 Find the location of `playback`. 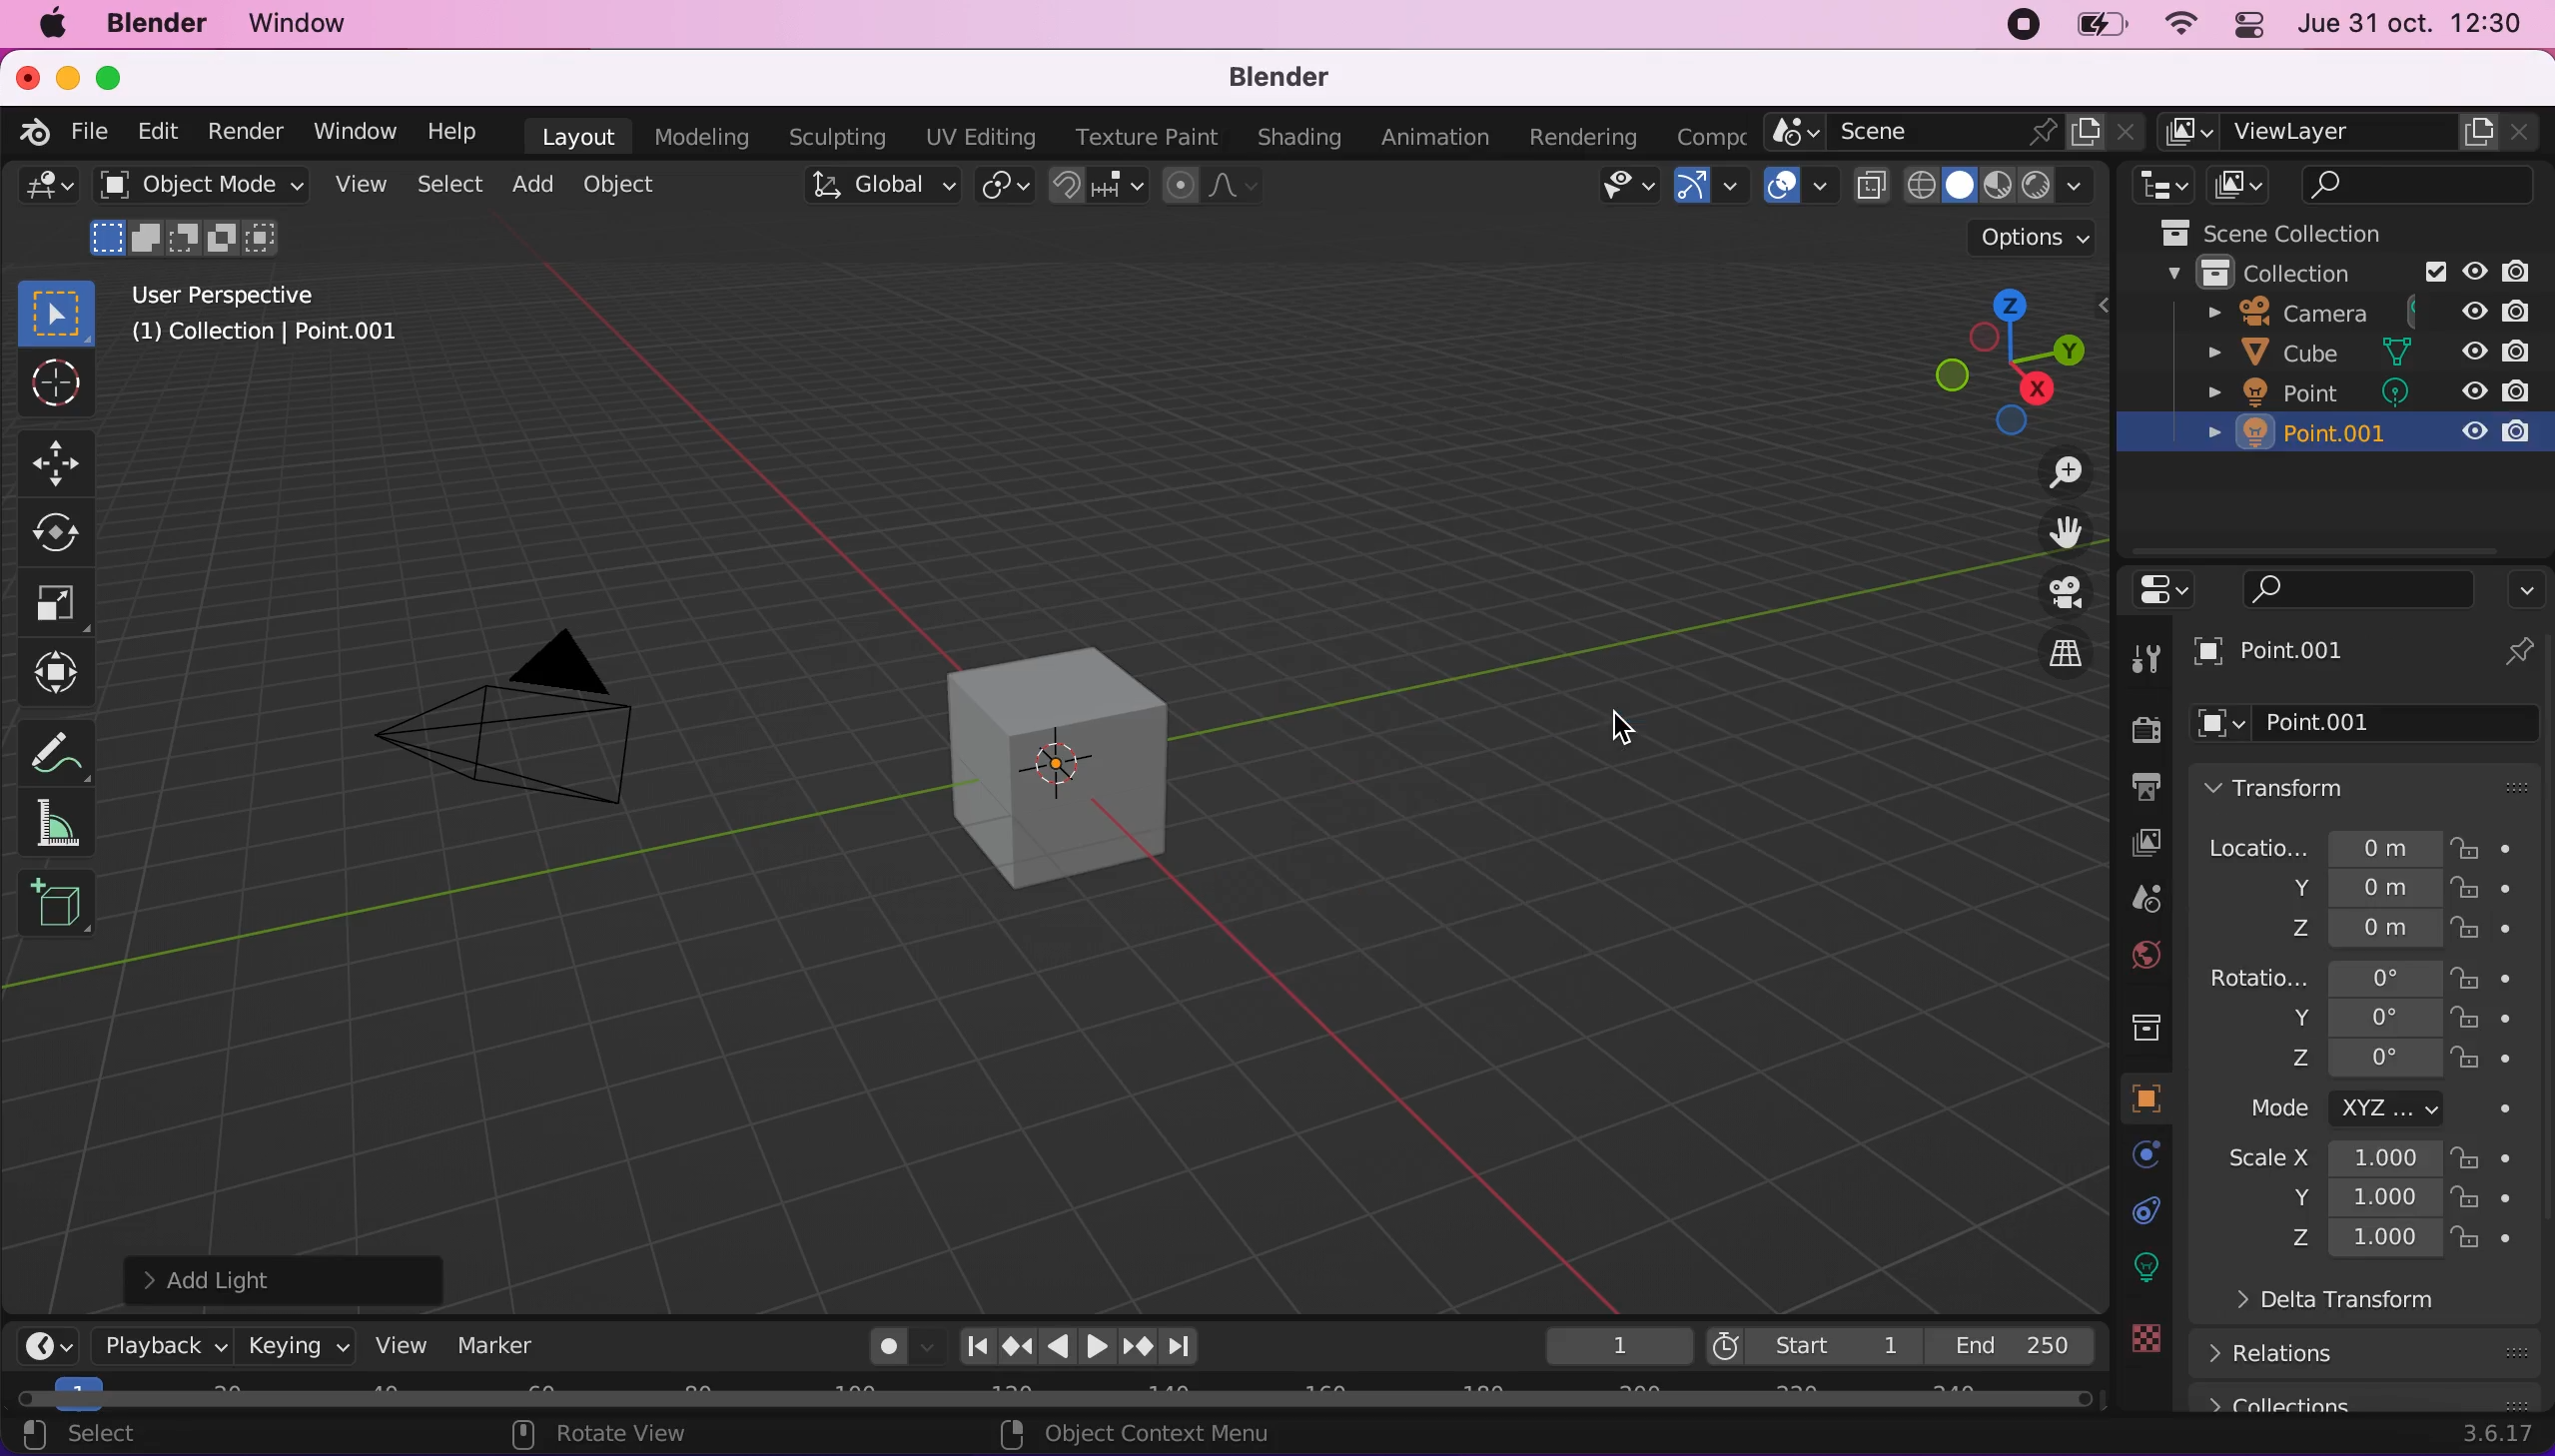

playback is located at coordinates (152, 1343).